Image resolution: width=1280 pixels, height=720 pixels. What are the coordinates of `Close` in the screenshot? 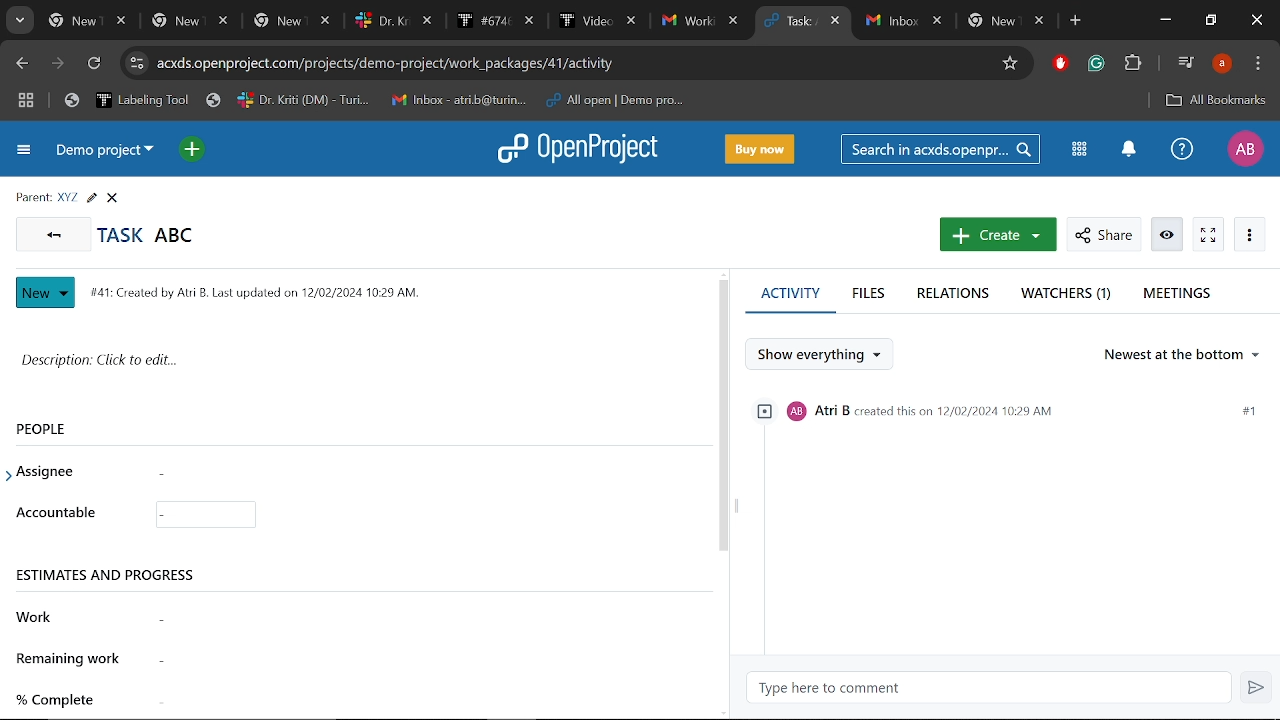 It's located at (1256, 20).